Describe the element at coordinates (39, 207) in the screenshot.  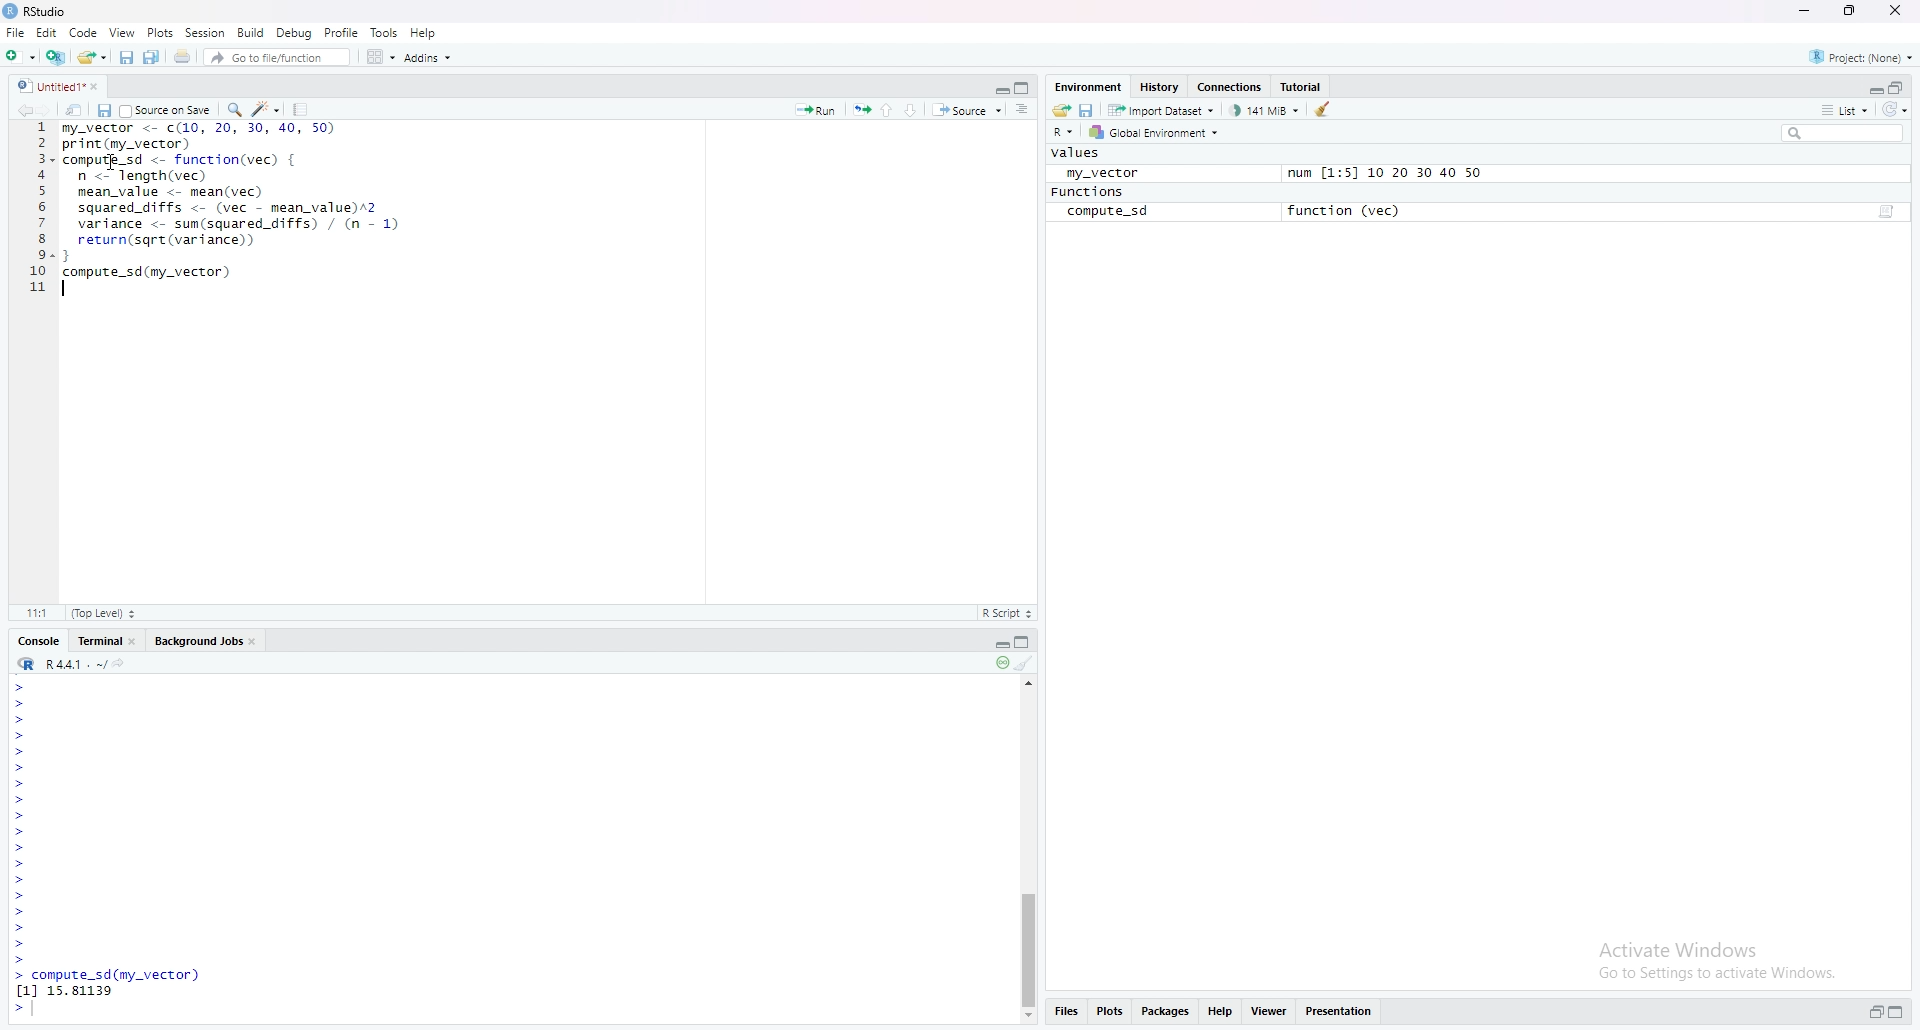
I see `1 2 3 4 5 6 7 8 9 10 11` at that location.